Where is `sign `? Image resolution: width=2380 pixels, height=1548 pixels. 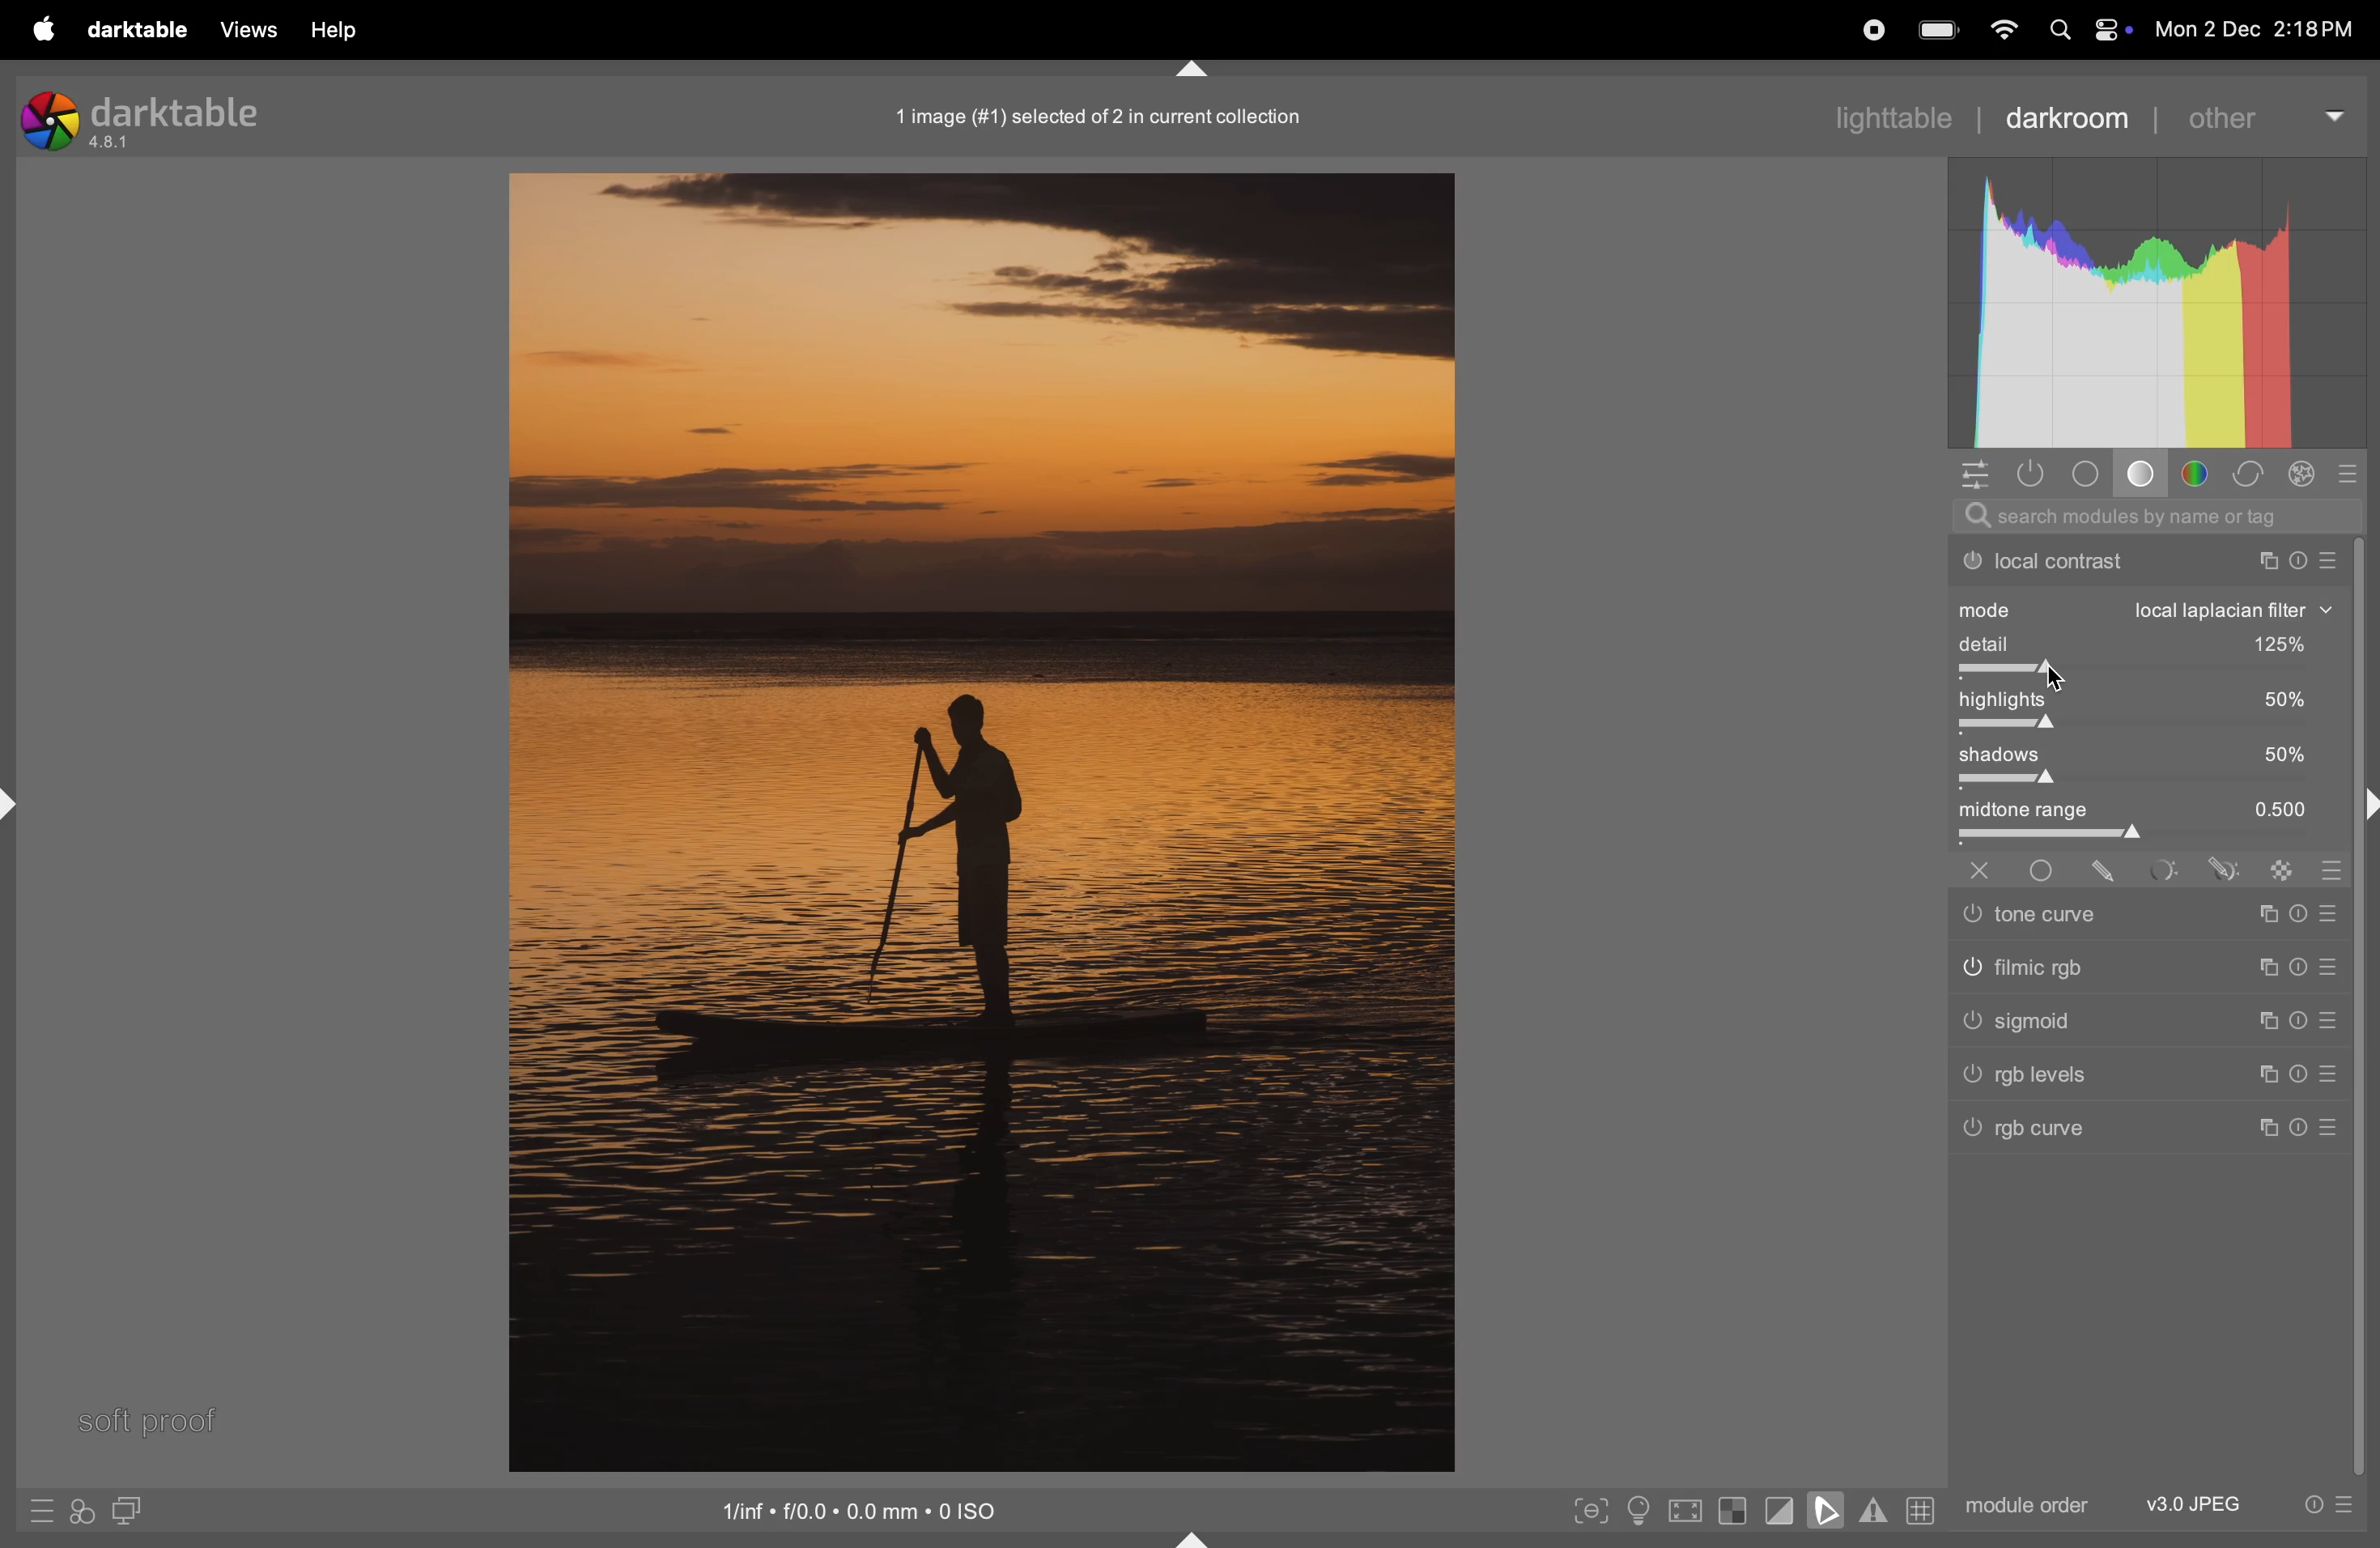 sign  is located at coordinates (2267, 1018).